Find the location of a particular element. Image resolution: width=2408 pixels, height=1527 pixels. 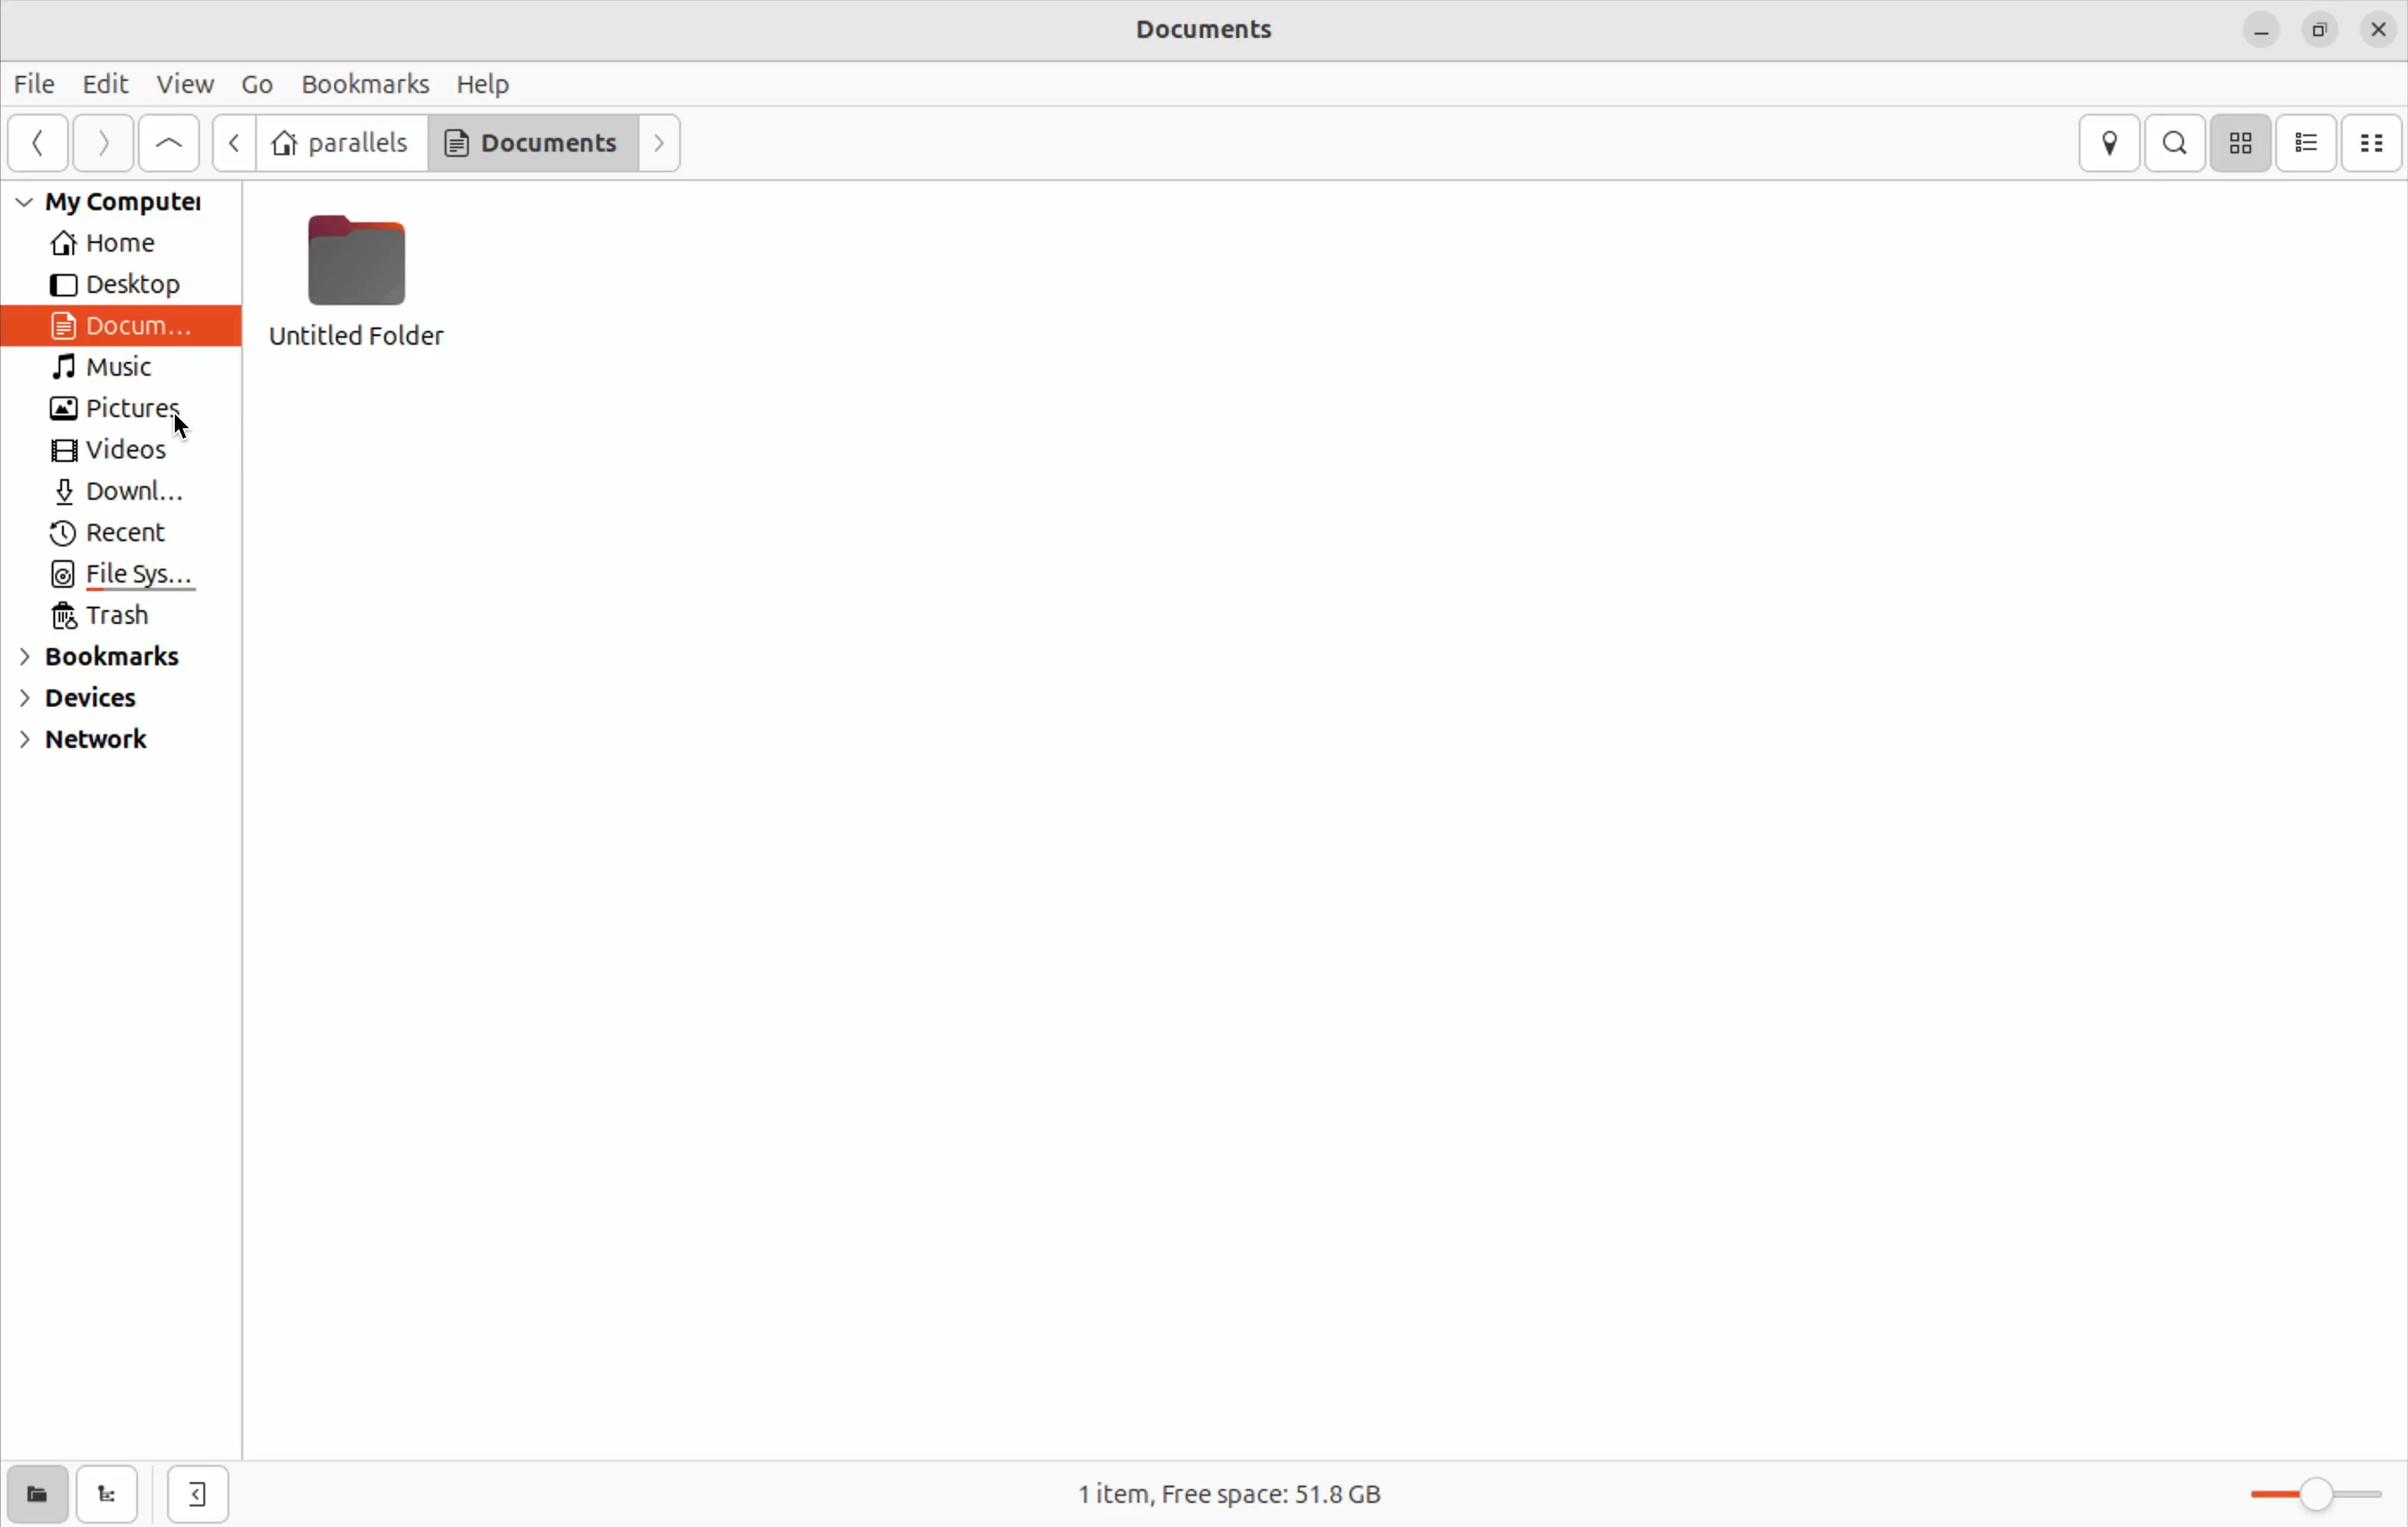

forward is located at coordinates (661, 143).